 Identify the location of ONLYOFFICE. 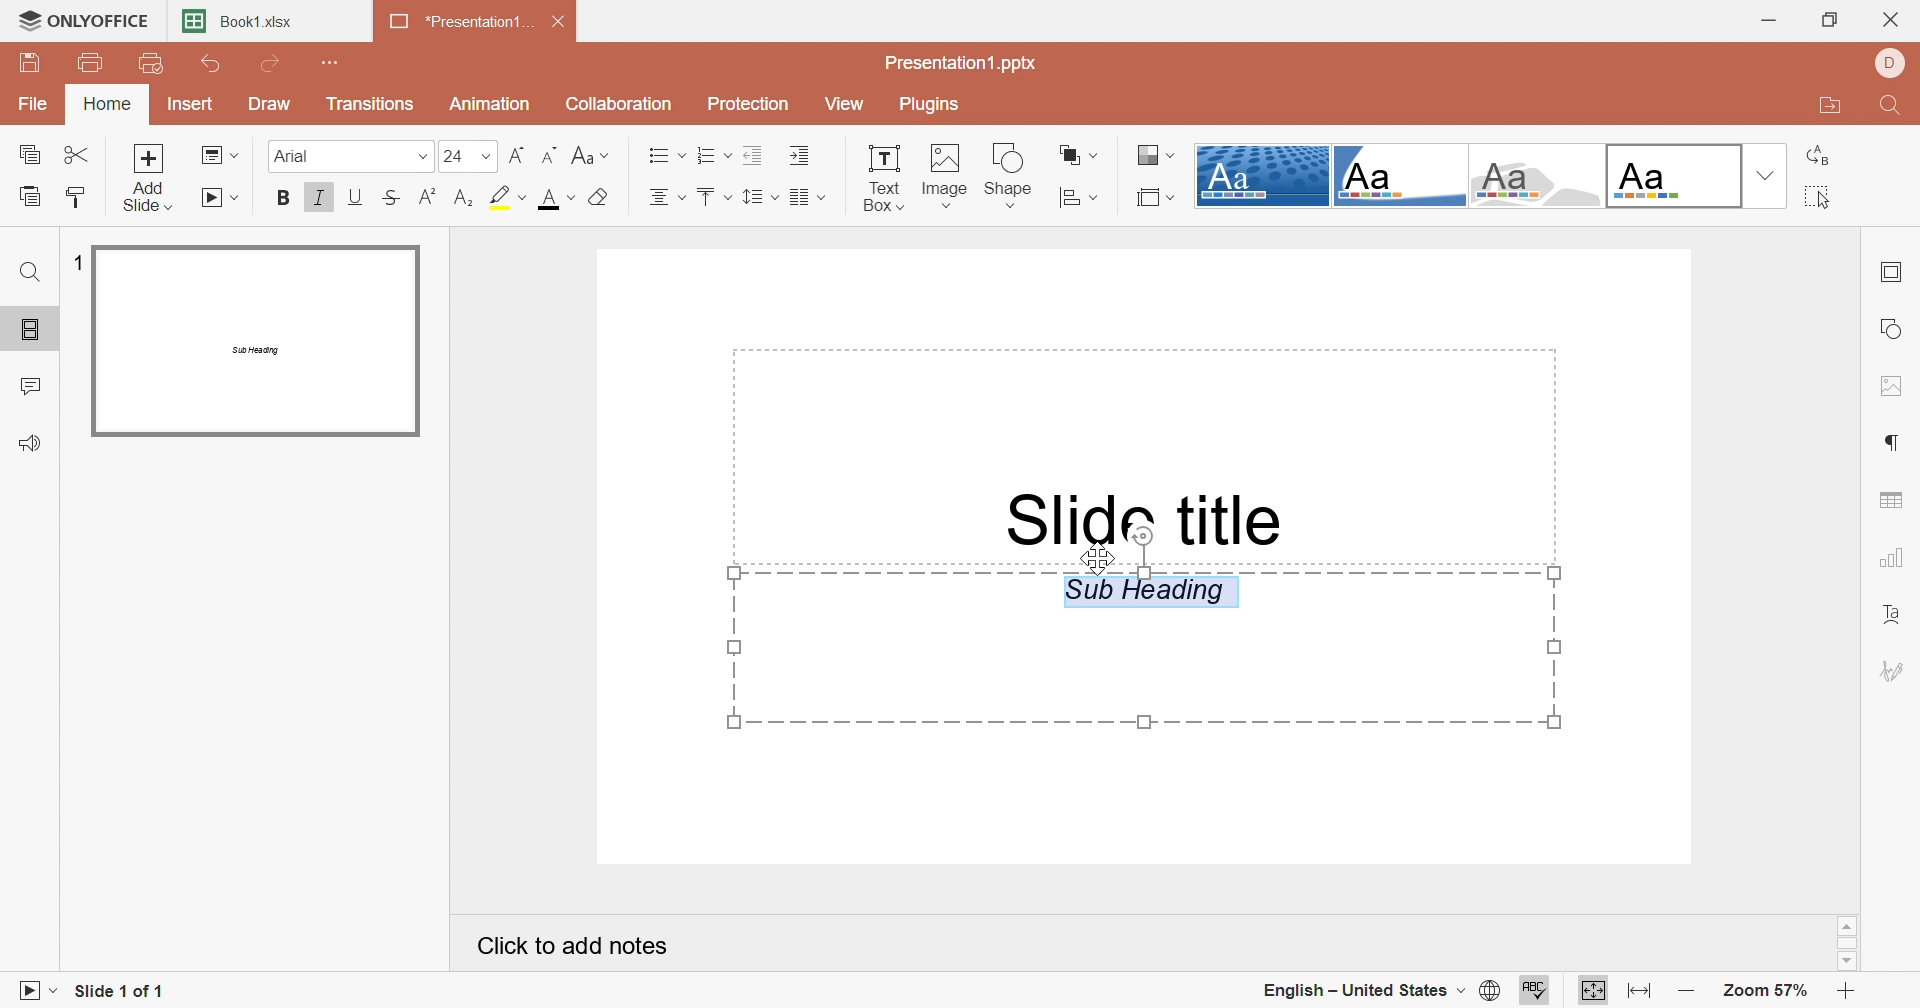
(82, 22).